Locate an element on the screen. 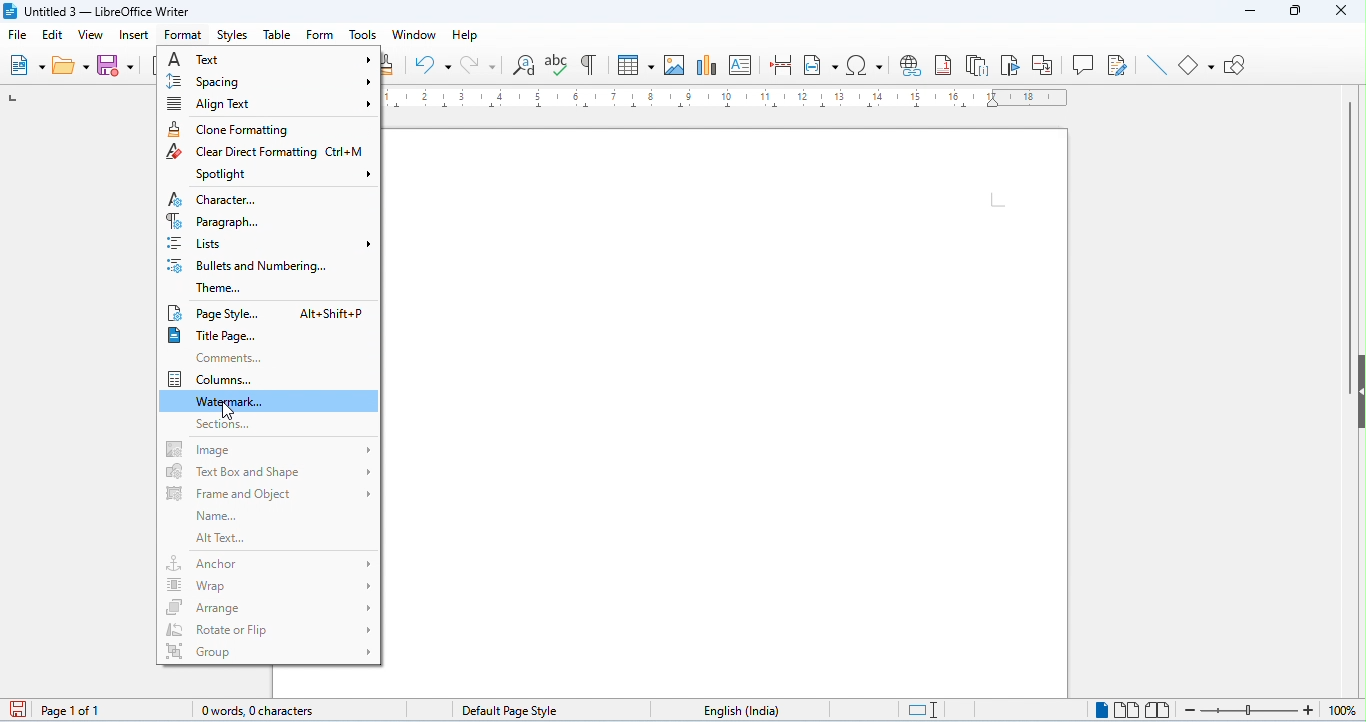 The width and height of the screenshot is (1366, 722). open is located at coordinates (71, 65).